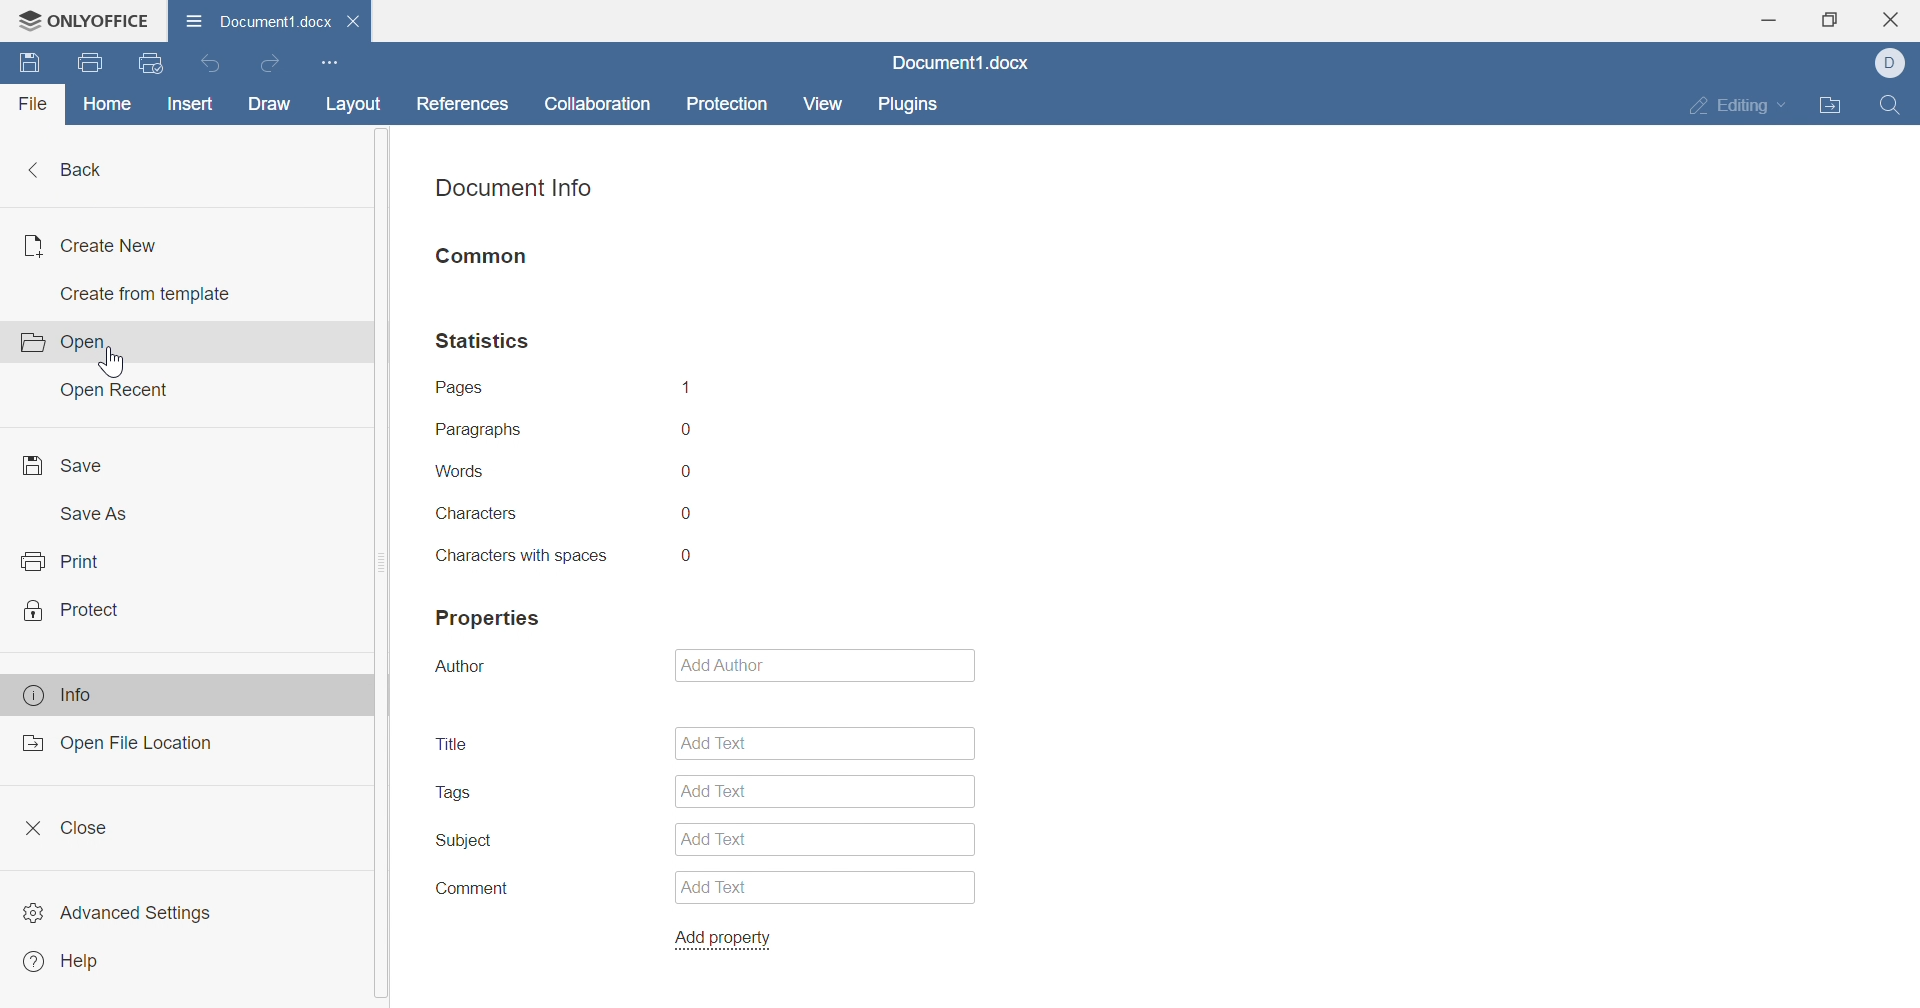 This screenshot has width=1920, height=1008. What do you see at coordinates (28, 63) in the screenshot?
I see `save` at bounding box center [28, 63].